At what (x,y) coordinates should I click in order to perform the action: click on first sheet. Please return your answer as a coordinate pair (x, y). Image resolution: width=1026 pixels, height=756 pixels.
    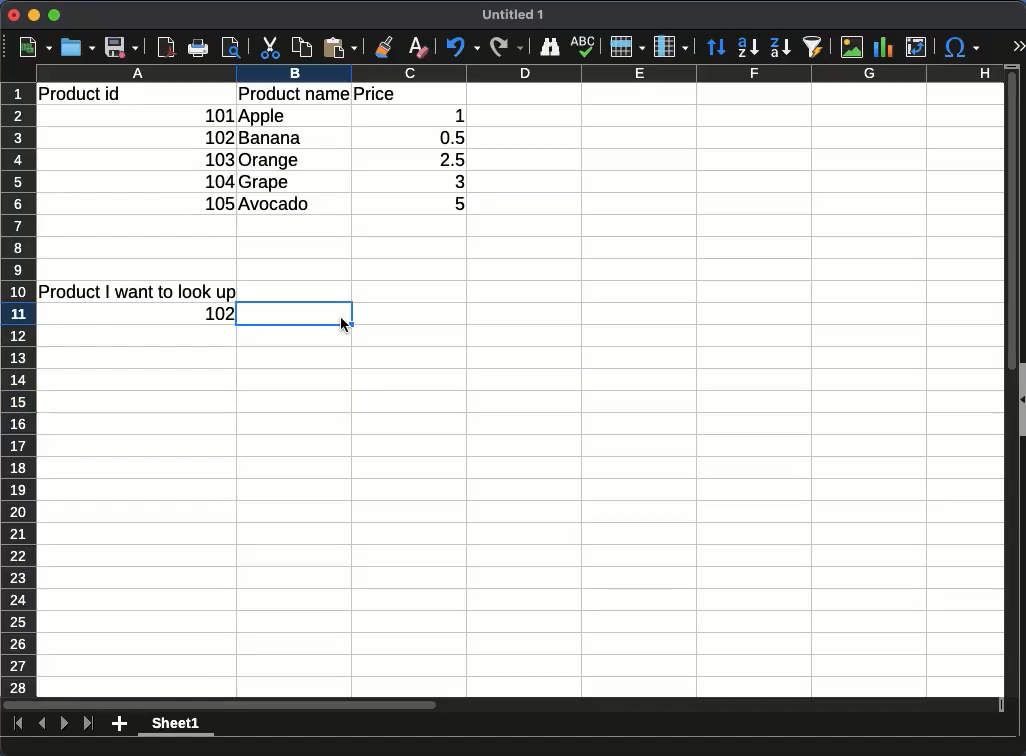
    Looking at the image, I should click on (19, 724).